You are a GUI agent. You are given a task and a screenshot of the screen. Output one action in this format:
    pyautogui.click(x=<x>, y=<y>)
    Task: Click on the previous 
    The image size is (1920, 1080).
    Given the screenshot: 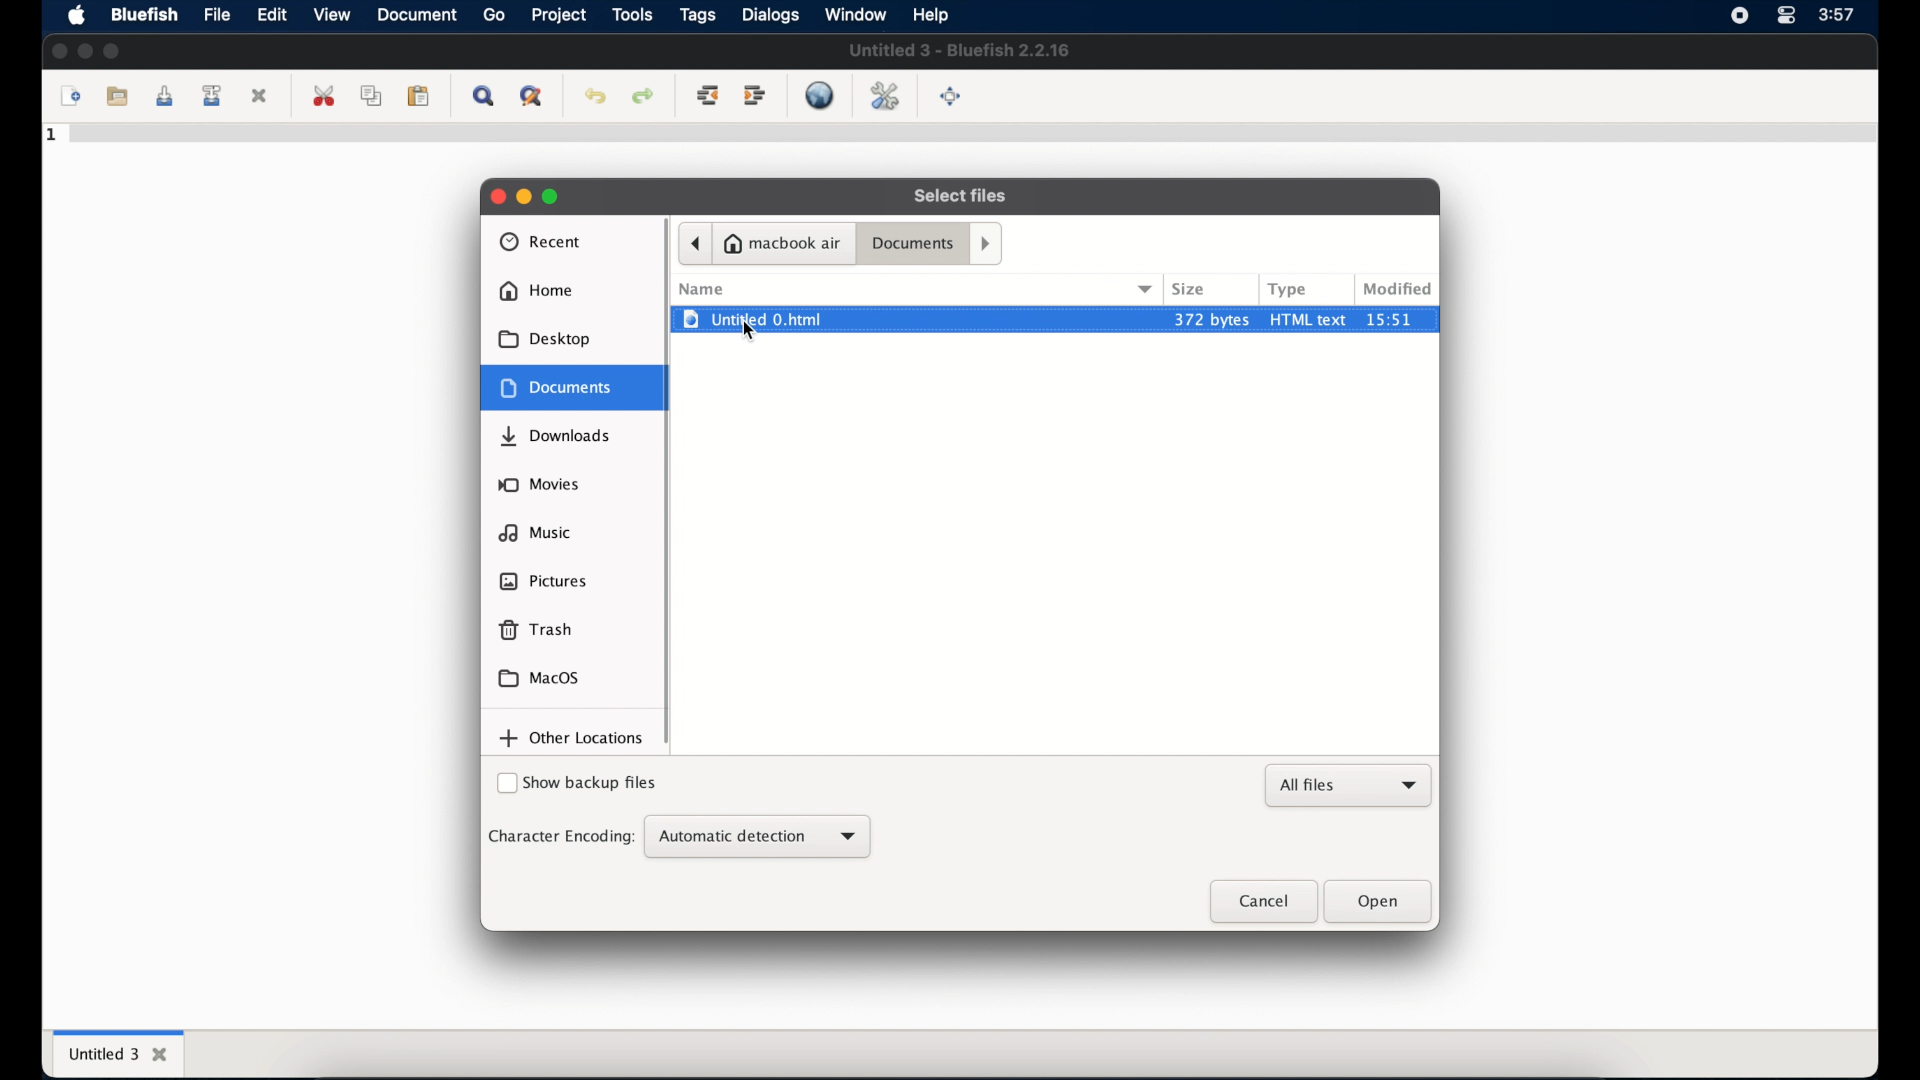 What is the action you would take?
    pyautogui.click(x=694, y=243)
    